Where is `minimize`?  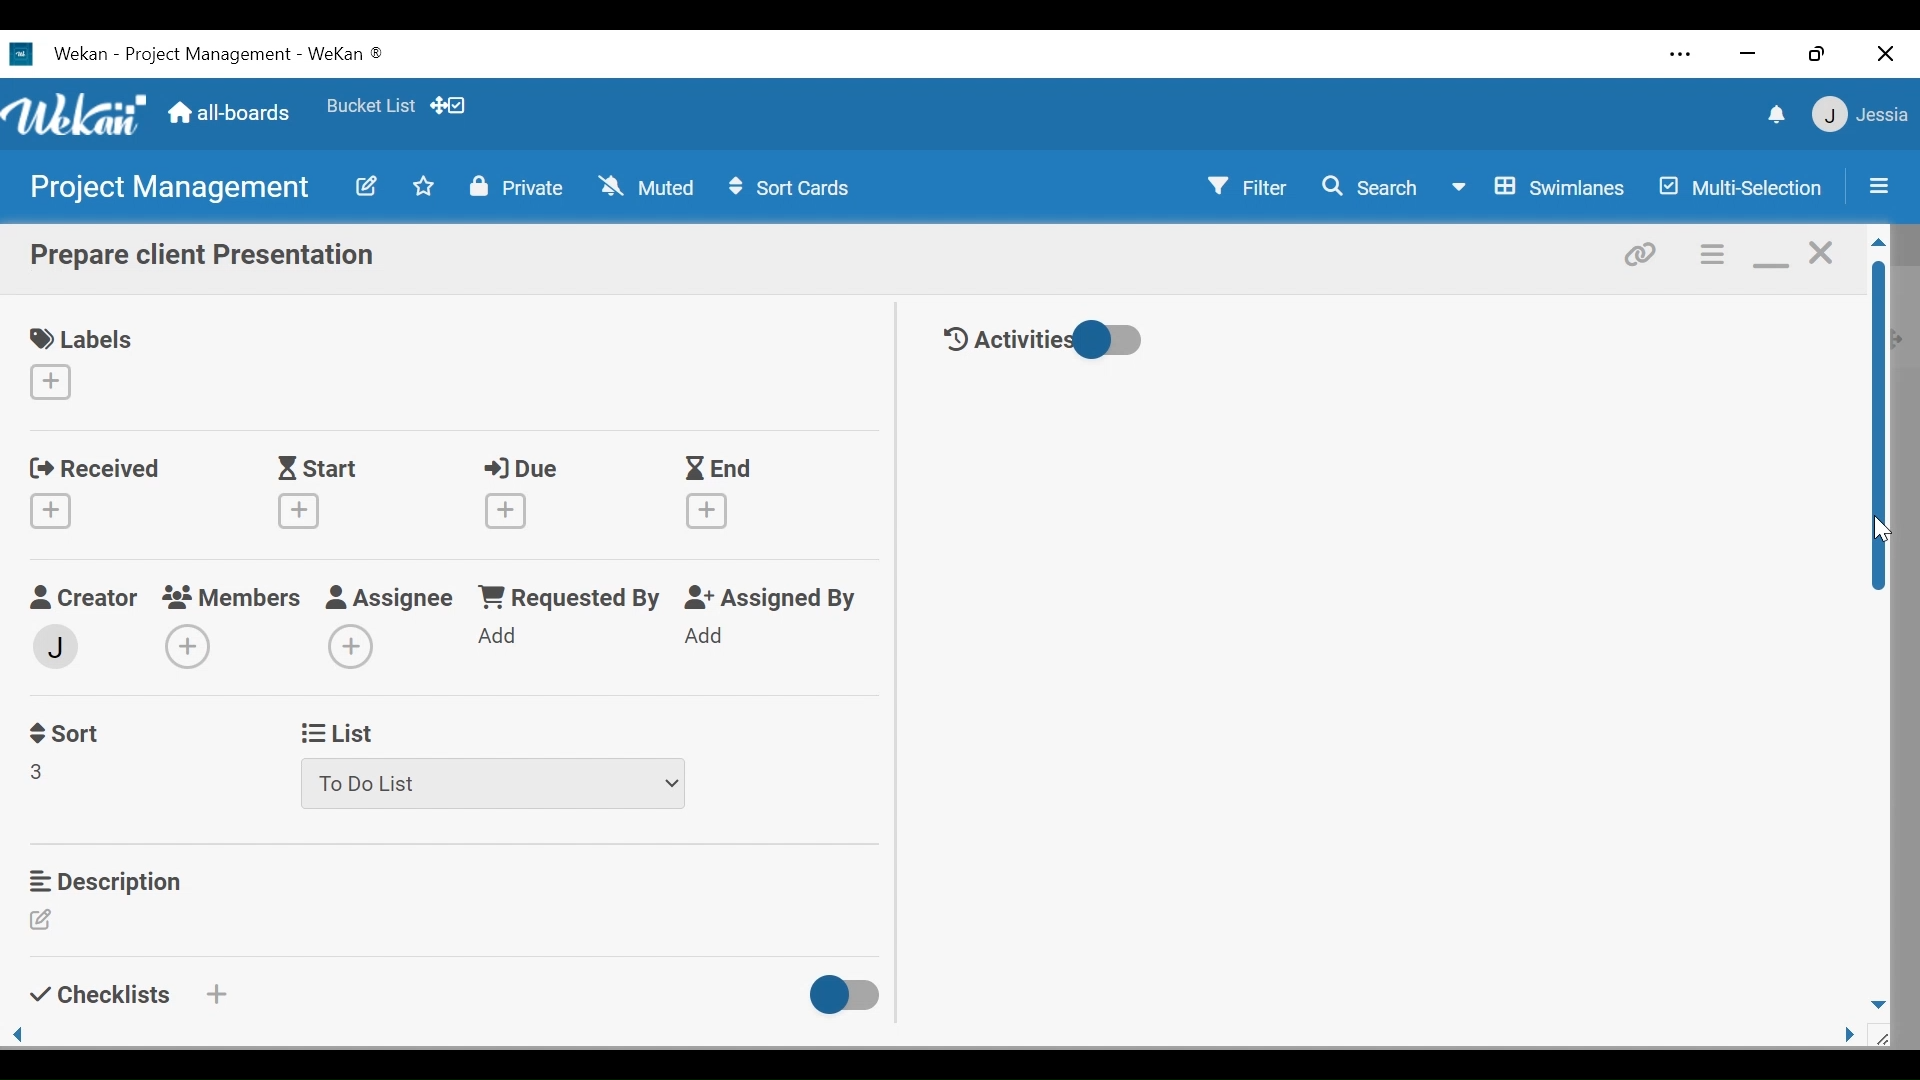 minimize is located at coordinates (1771, 255).